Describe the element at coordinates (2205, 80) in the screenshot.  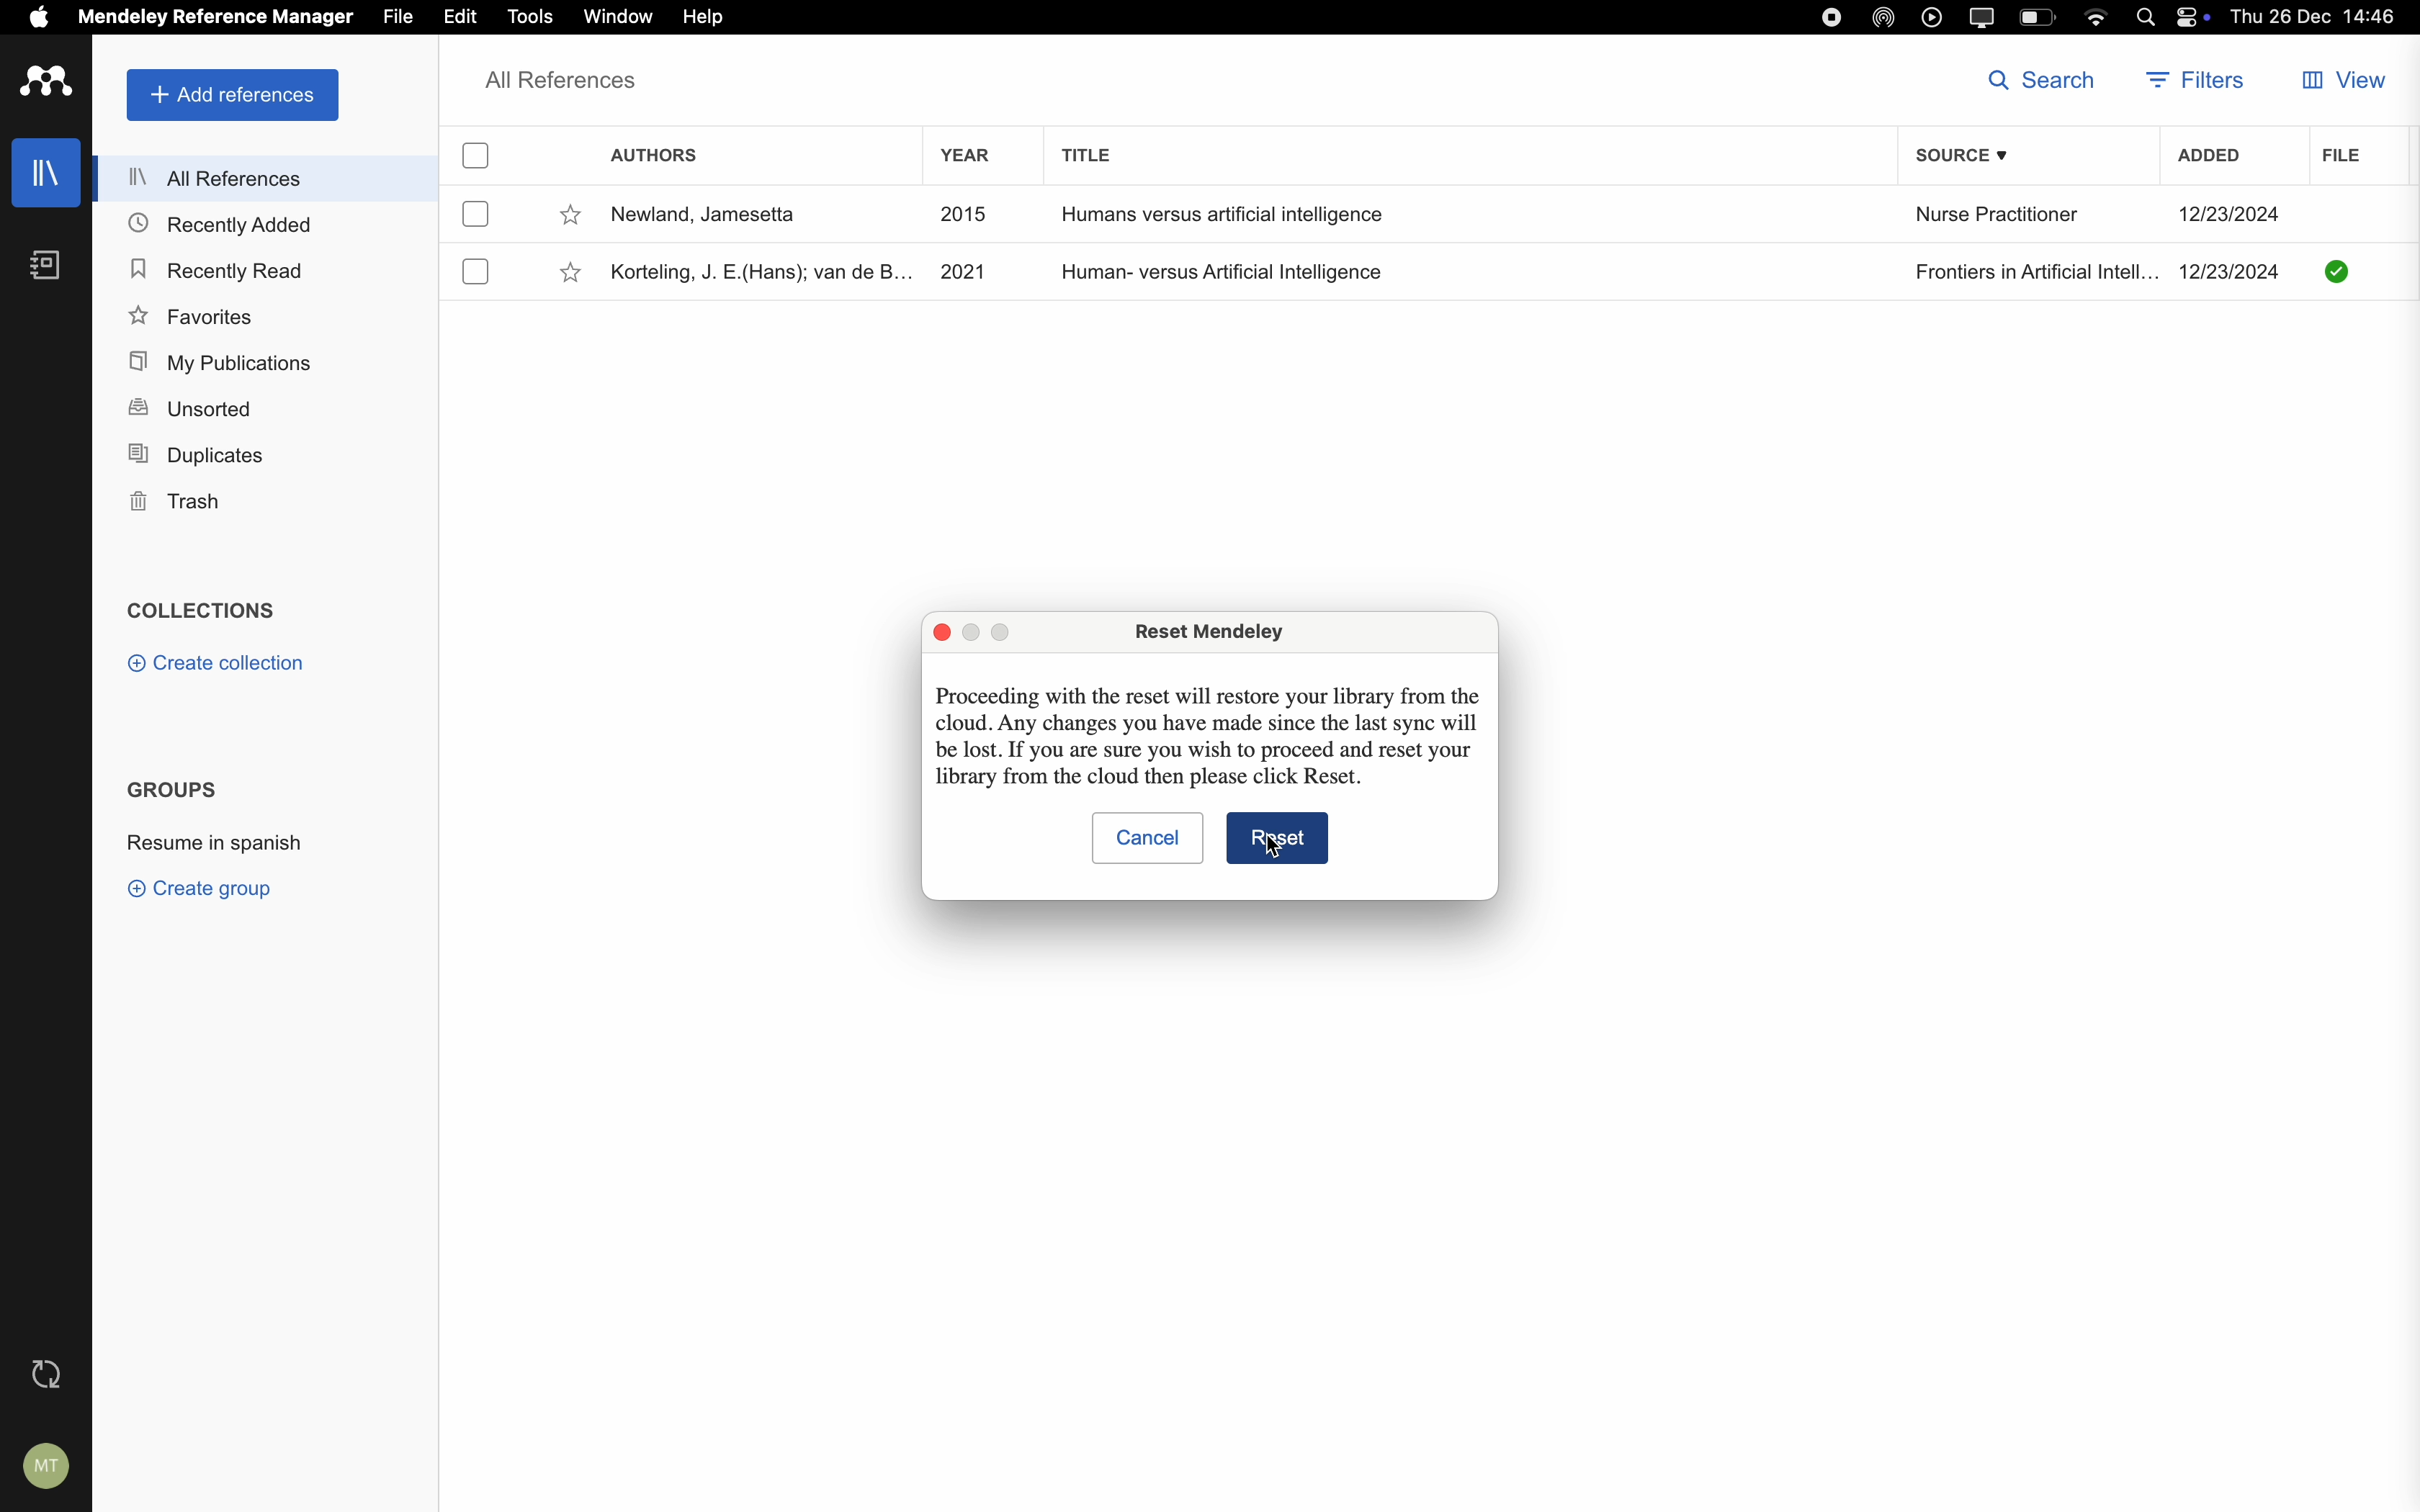
I see `filters` at that location.